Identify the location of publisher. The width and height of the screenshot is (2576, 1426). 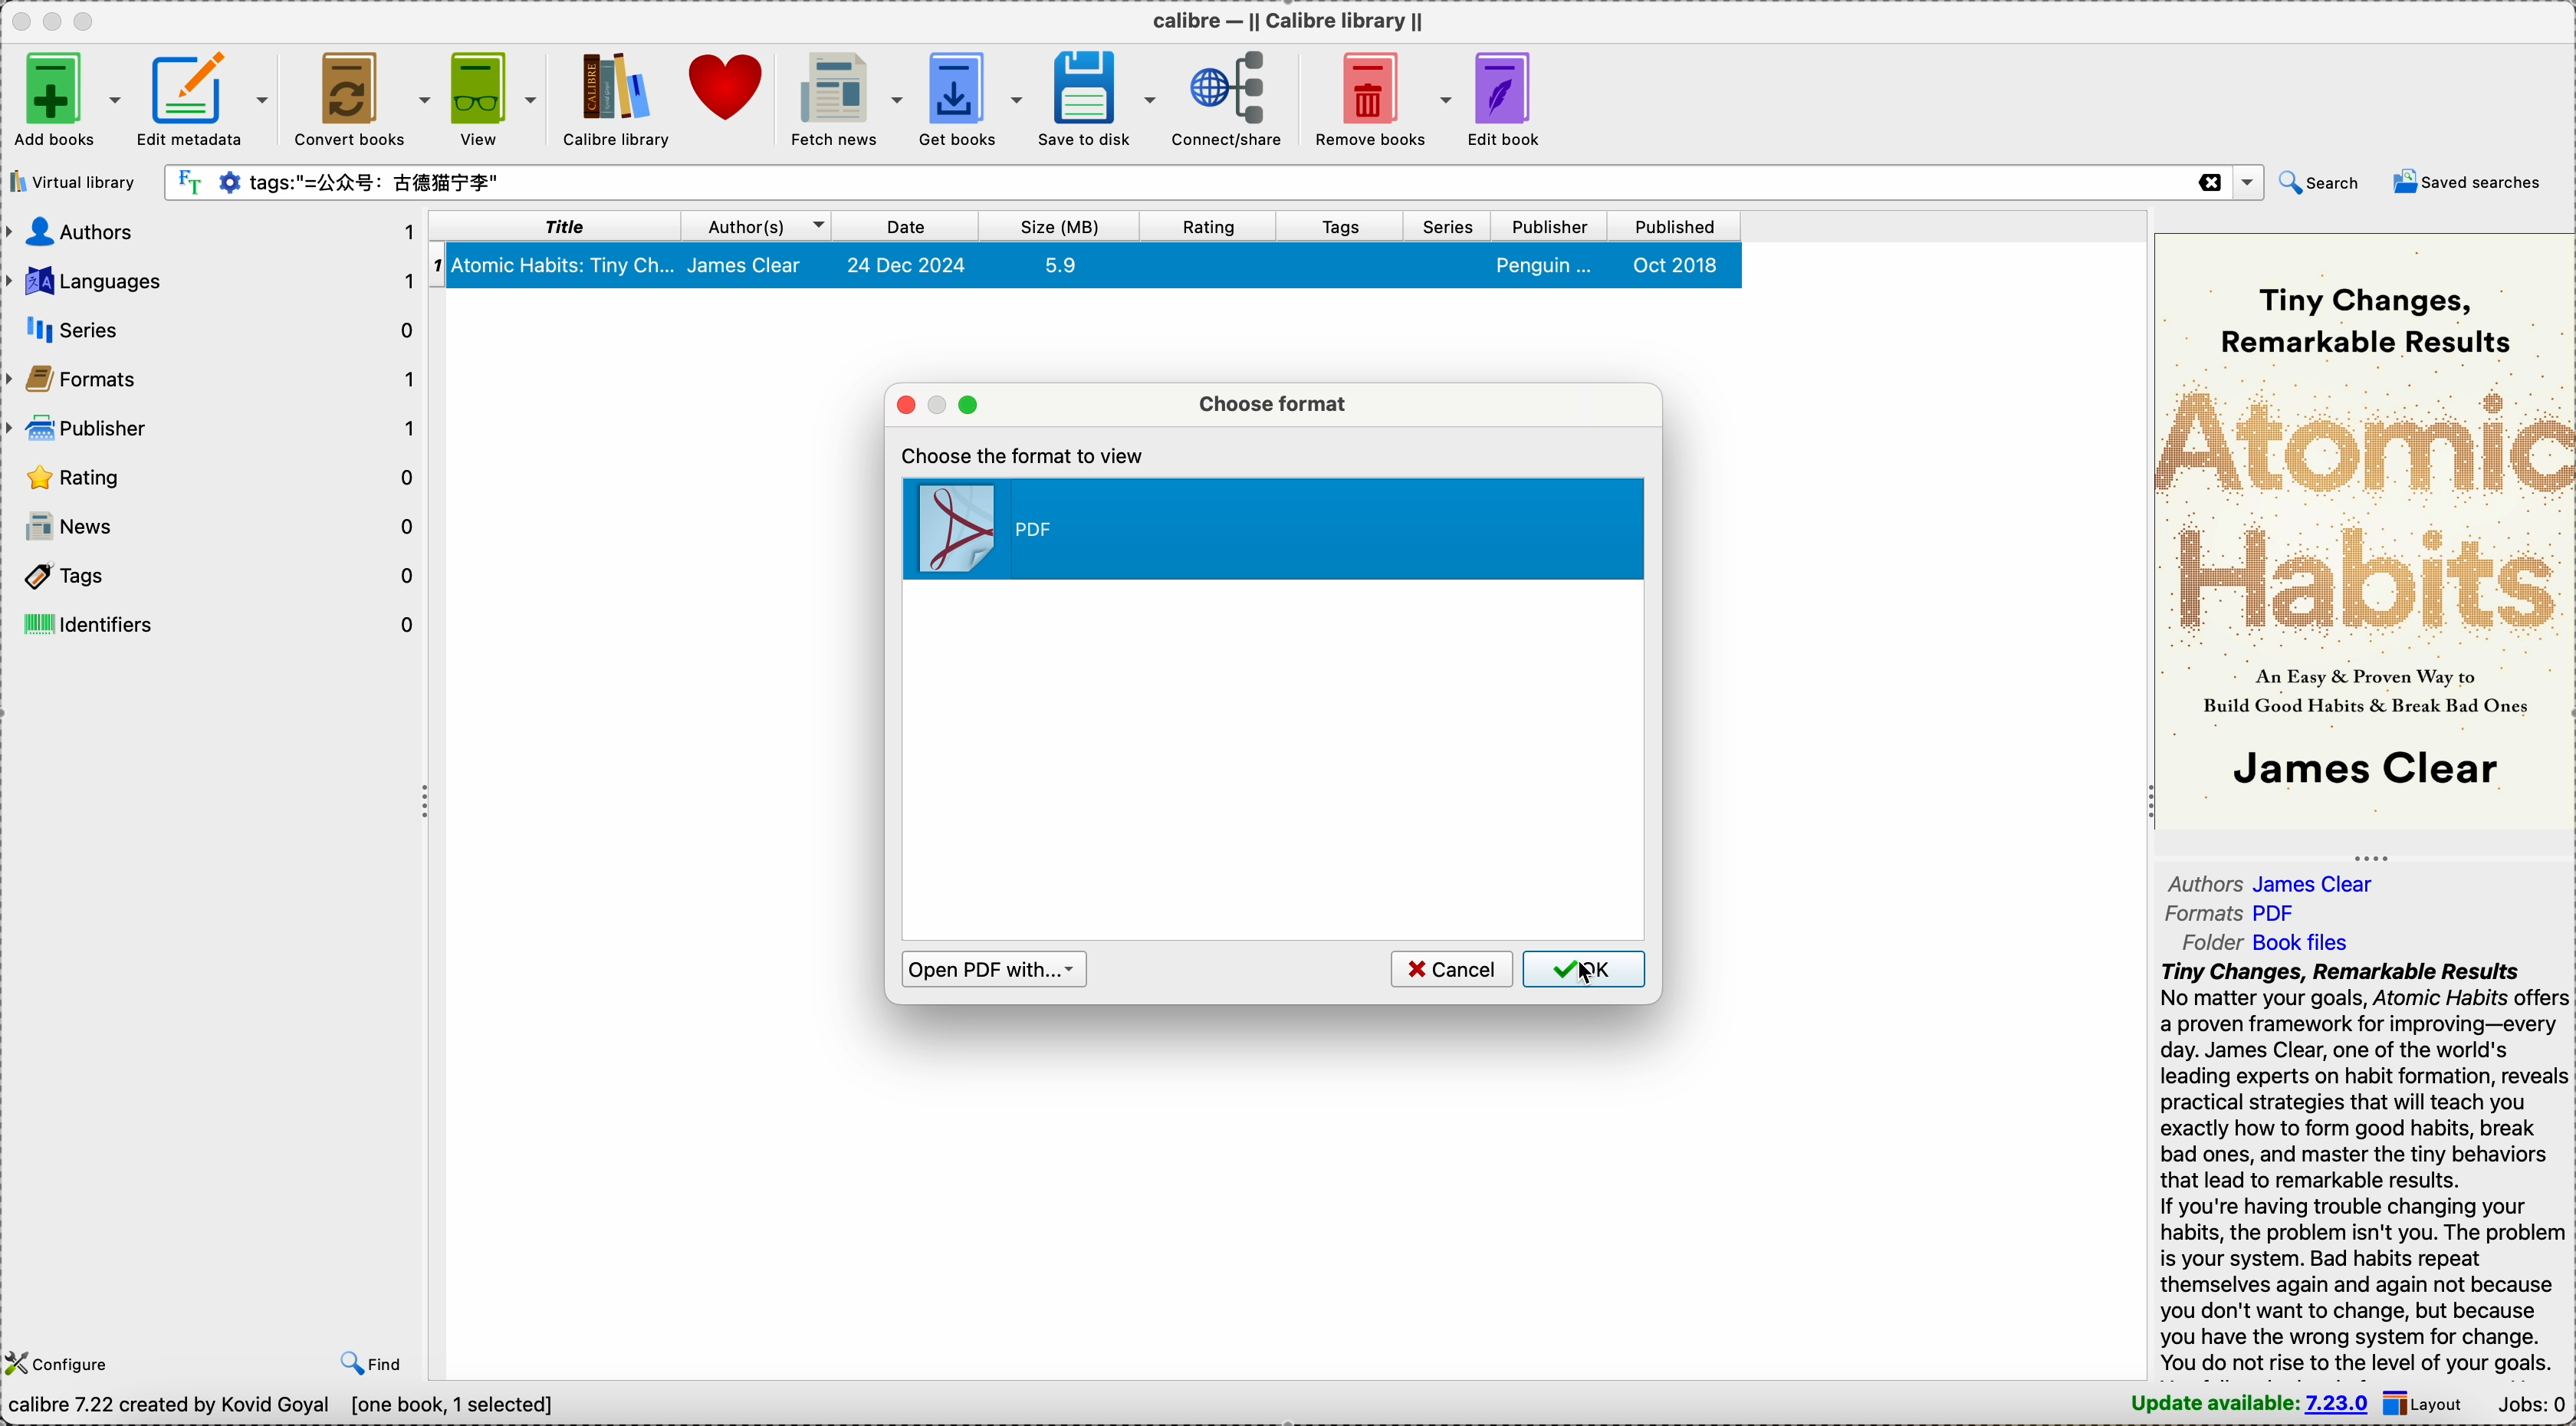
(214, 425).